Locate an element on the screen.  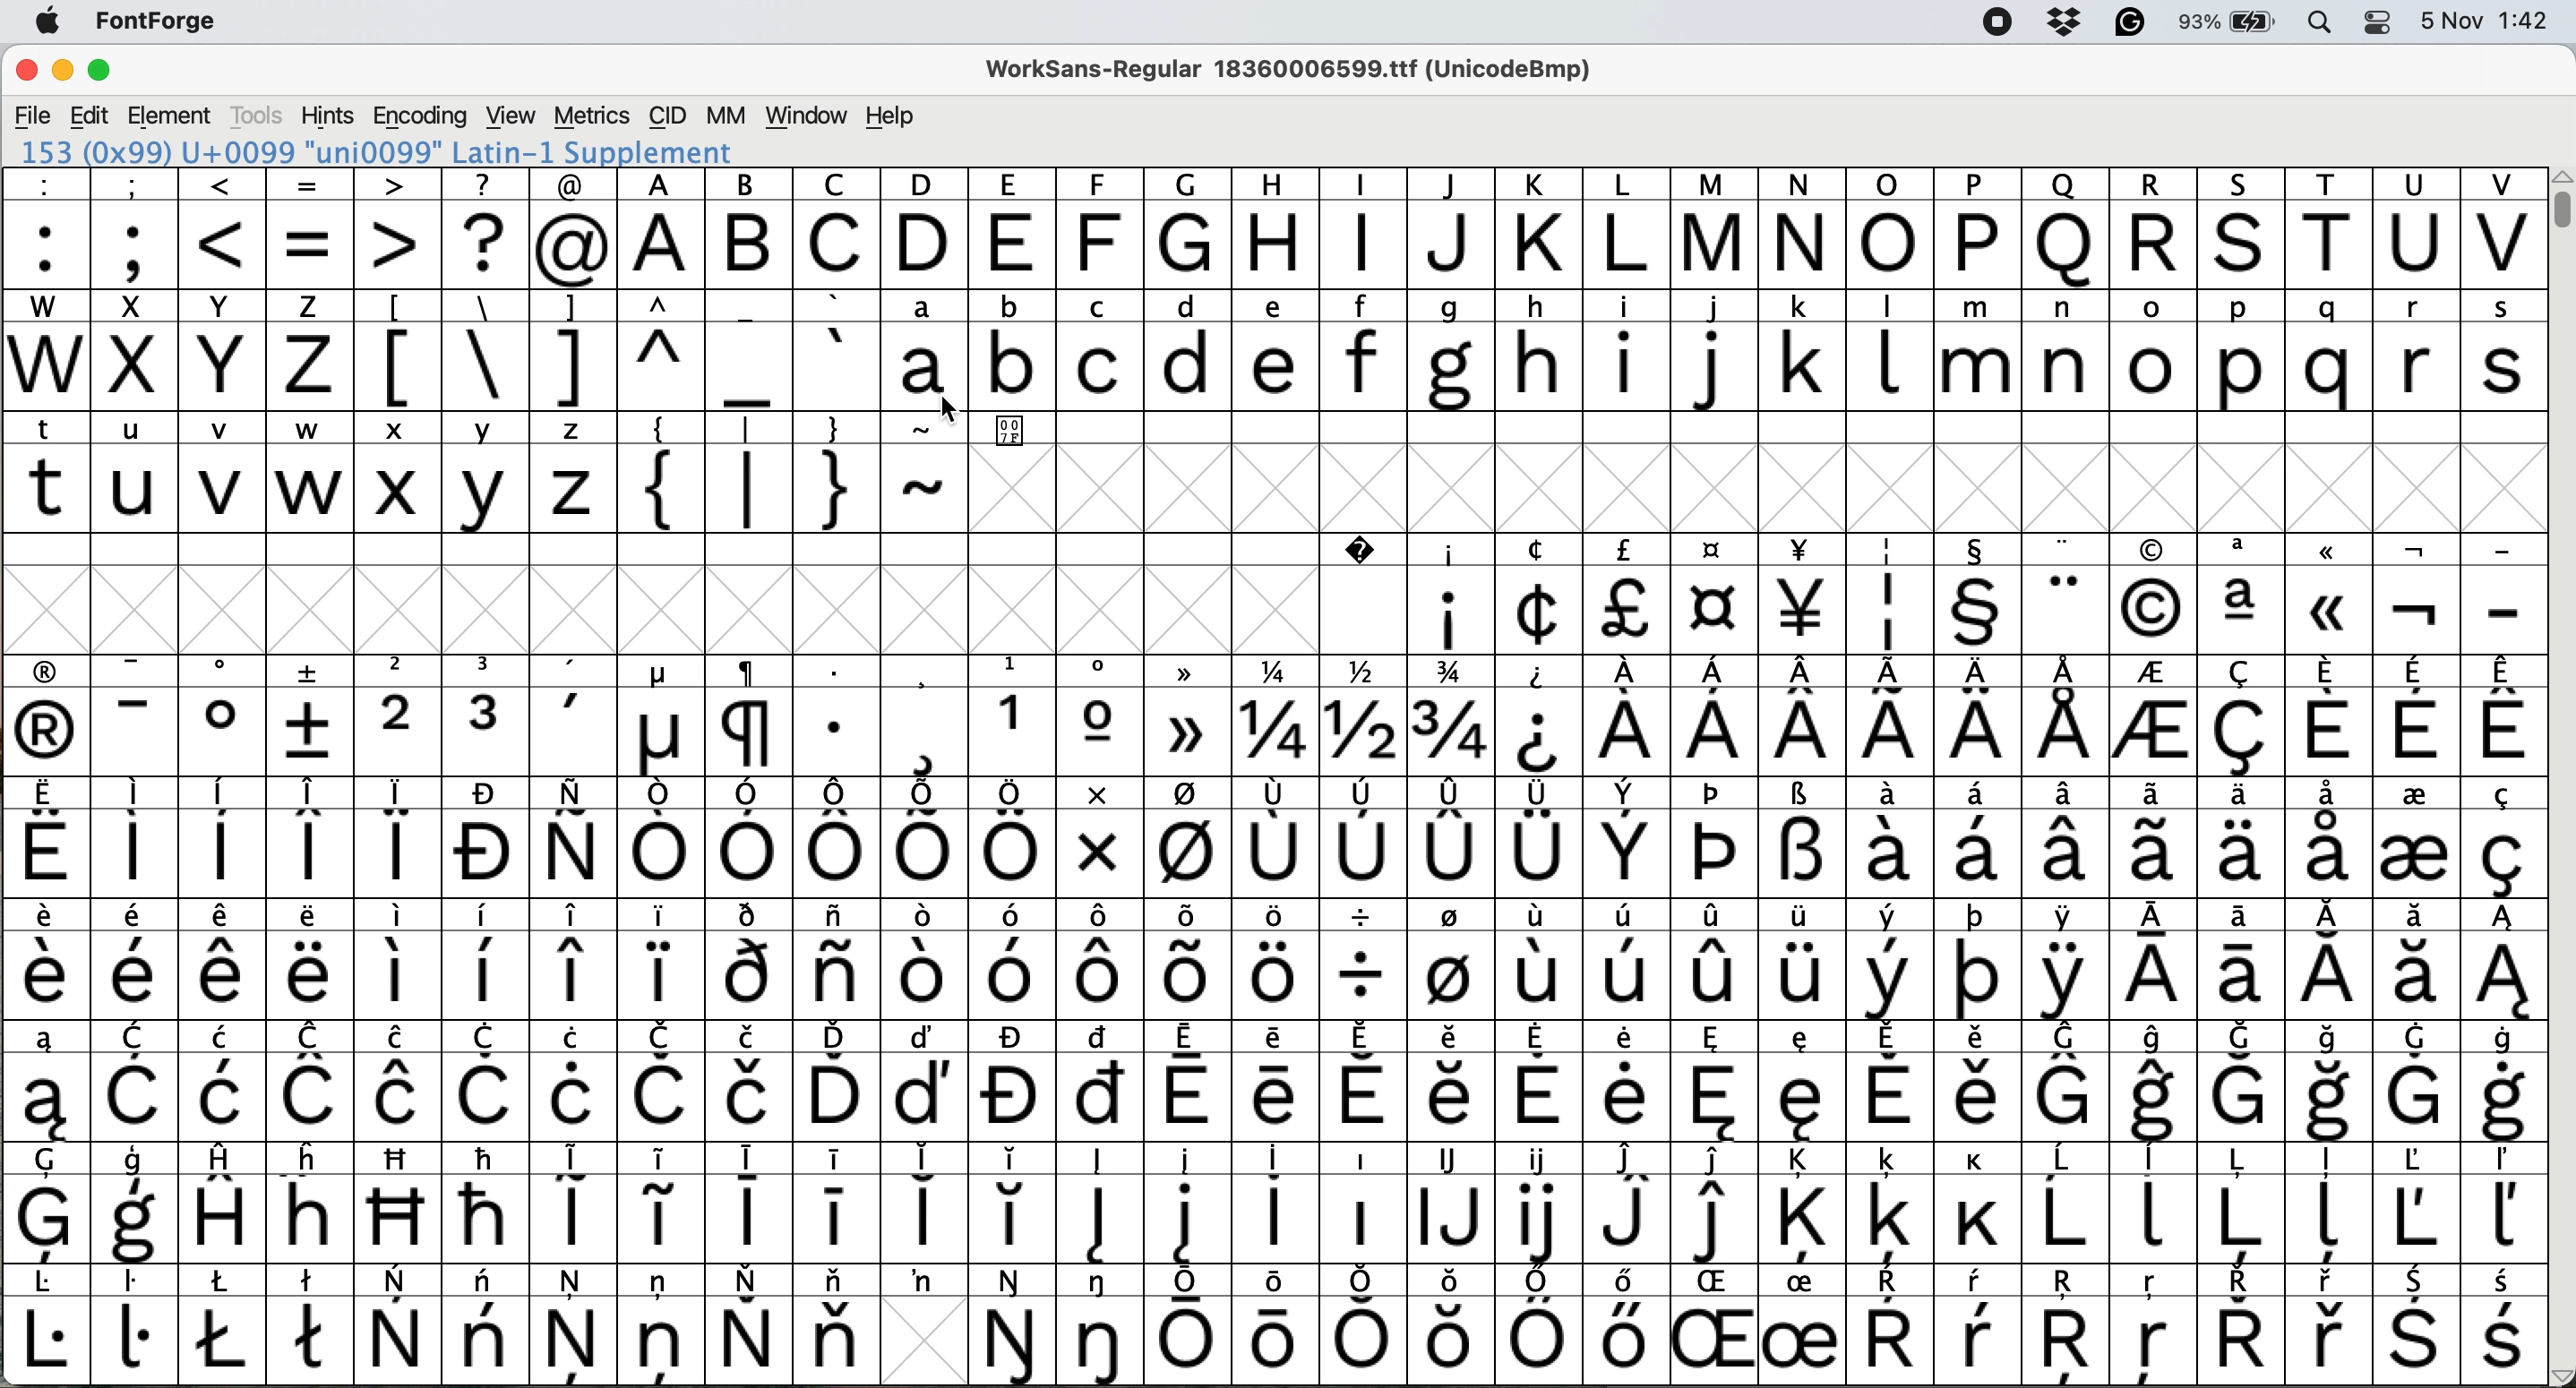
symbol is located at coordinates (225, 960).